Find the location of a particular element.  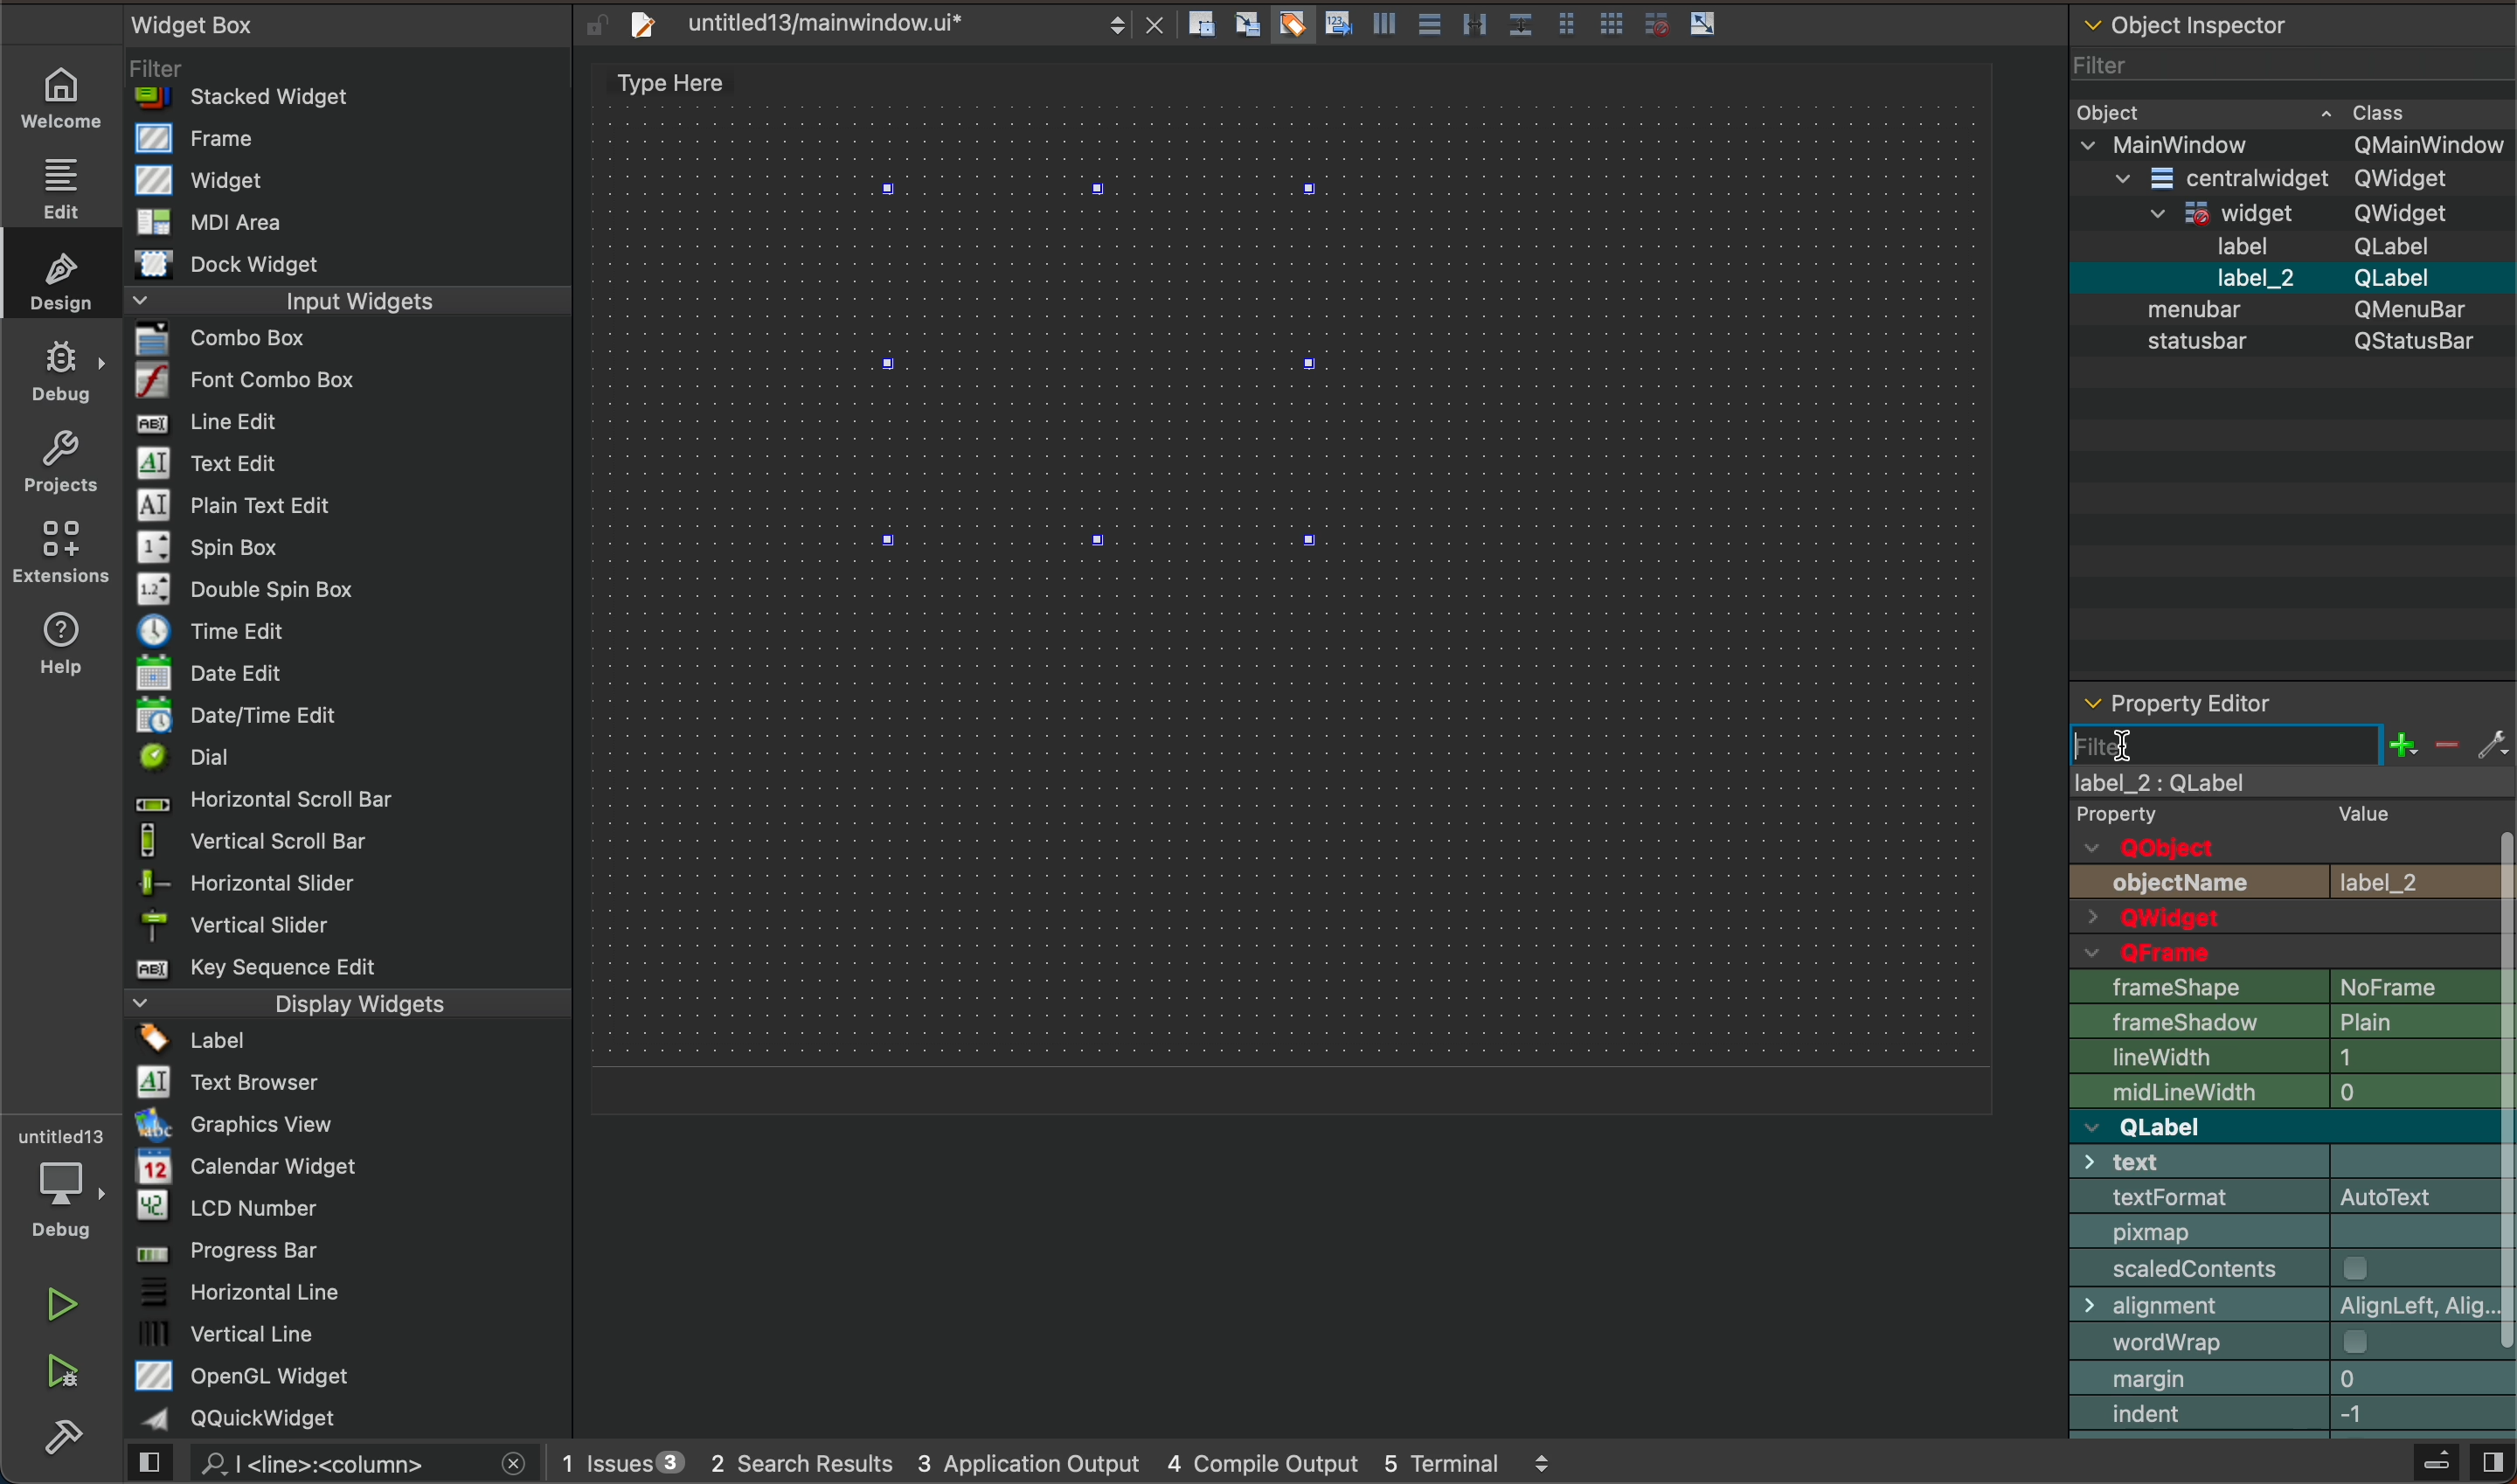

help is located at coordinates (70, 639).